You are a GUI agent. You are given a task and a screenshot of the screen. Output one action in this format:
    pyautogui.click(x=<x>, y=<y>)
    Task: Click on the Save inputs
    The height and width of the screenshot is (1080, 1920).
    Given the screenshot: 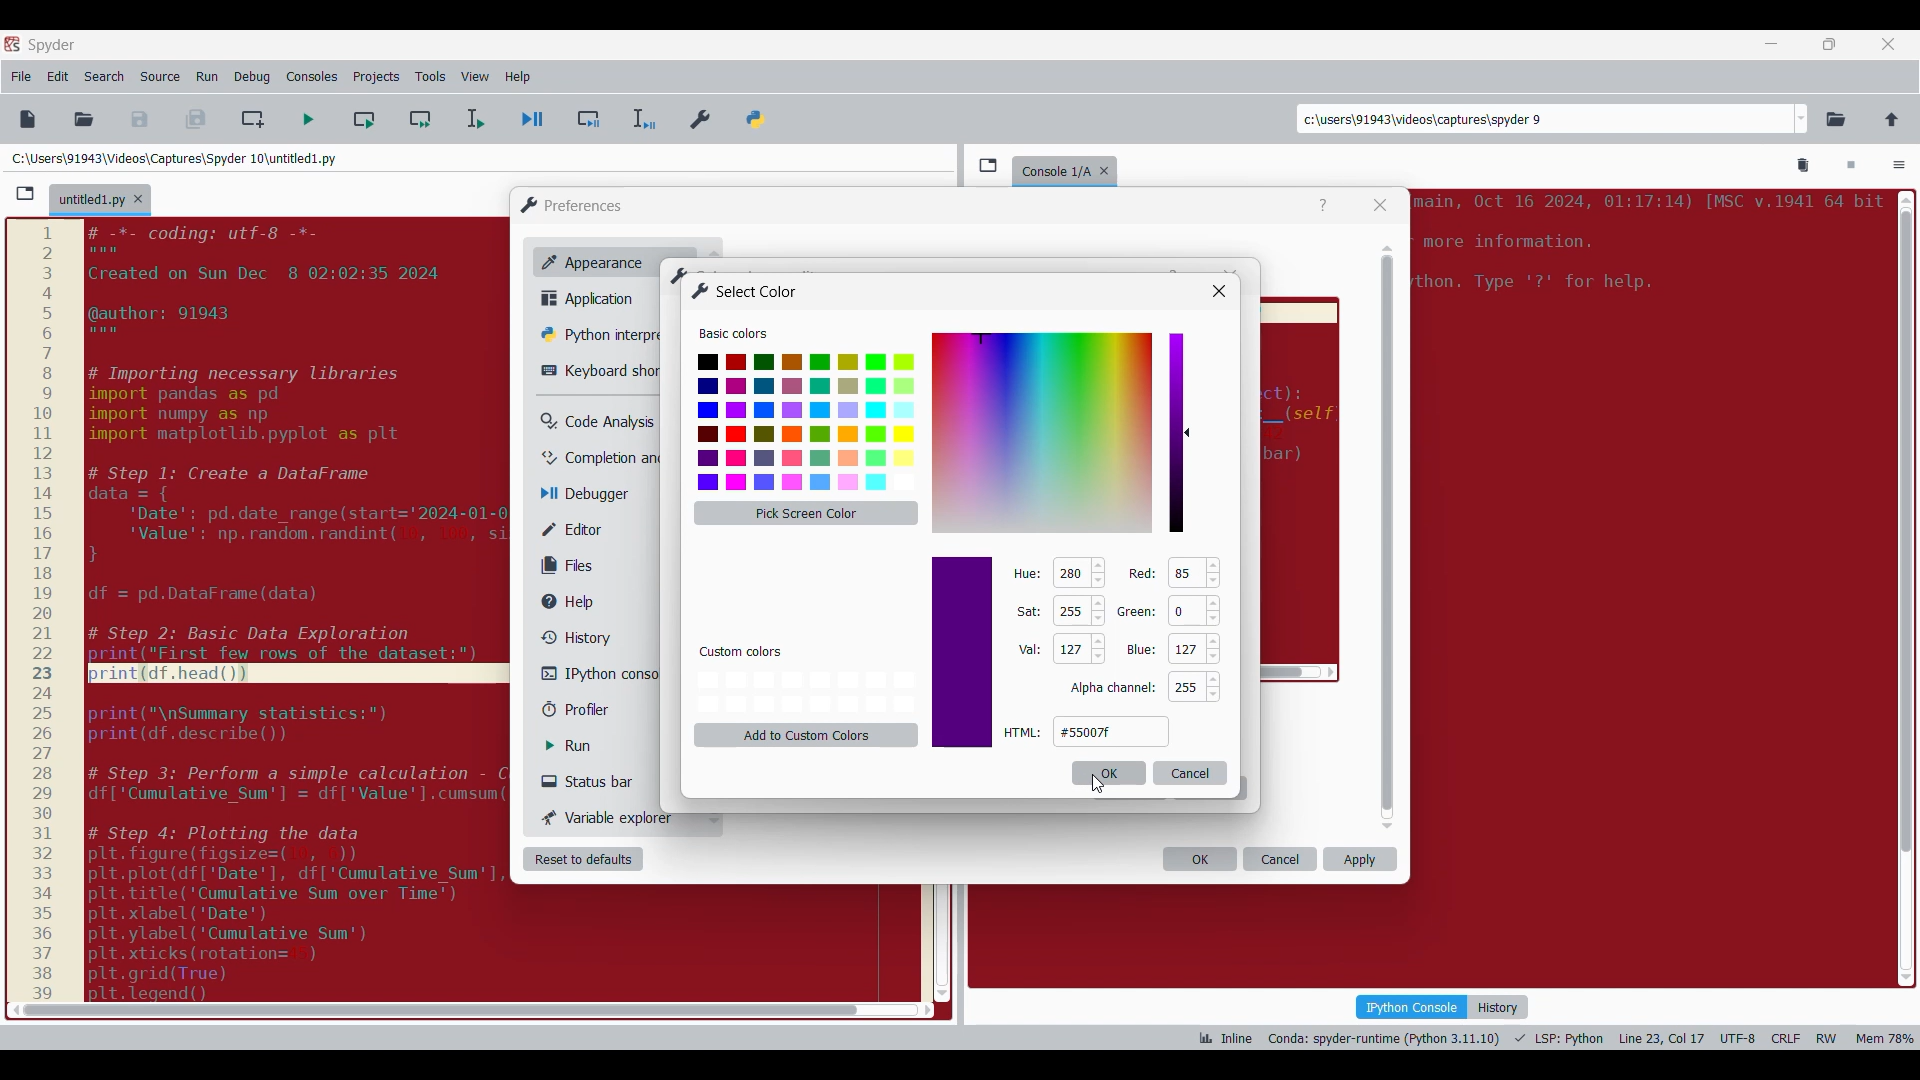 What is the action you would take?
    pyautogui.click(x=1108, y=773)
    